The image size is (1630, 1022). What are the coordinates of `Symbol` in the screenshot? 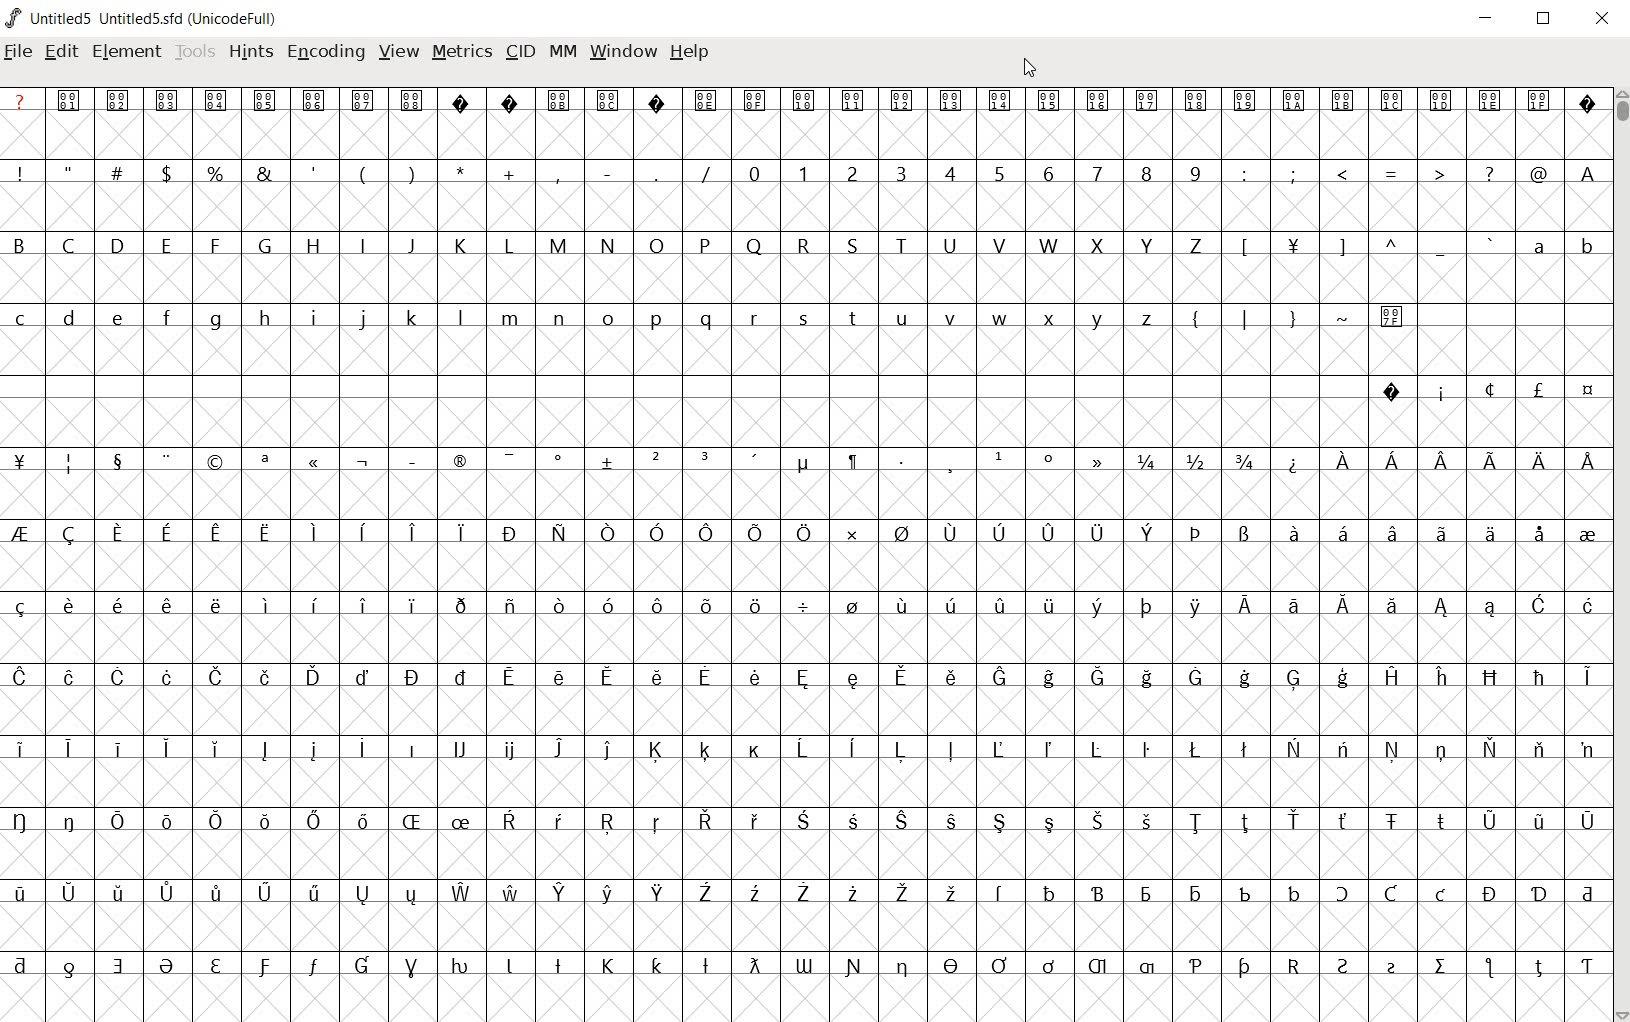 It's located at (610, 605).